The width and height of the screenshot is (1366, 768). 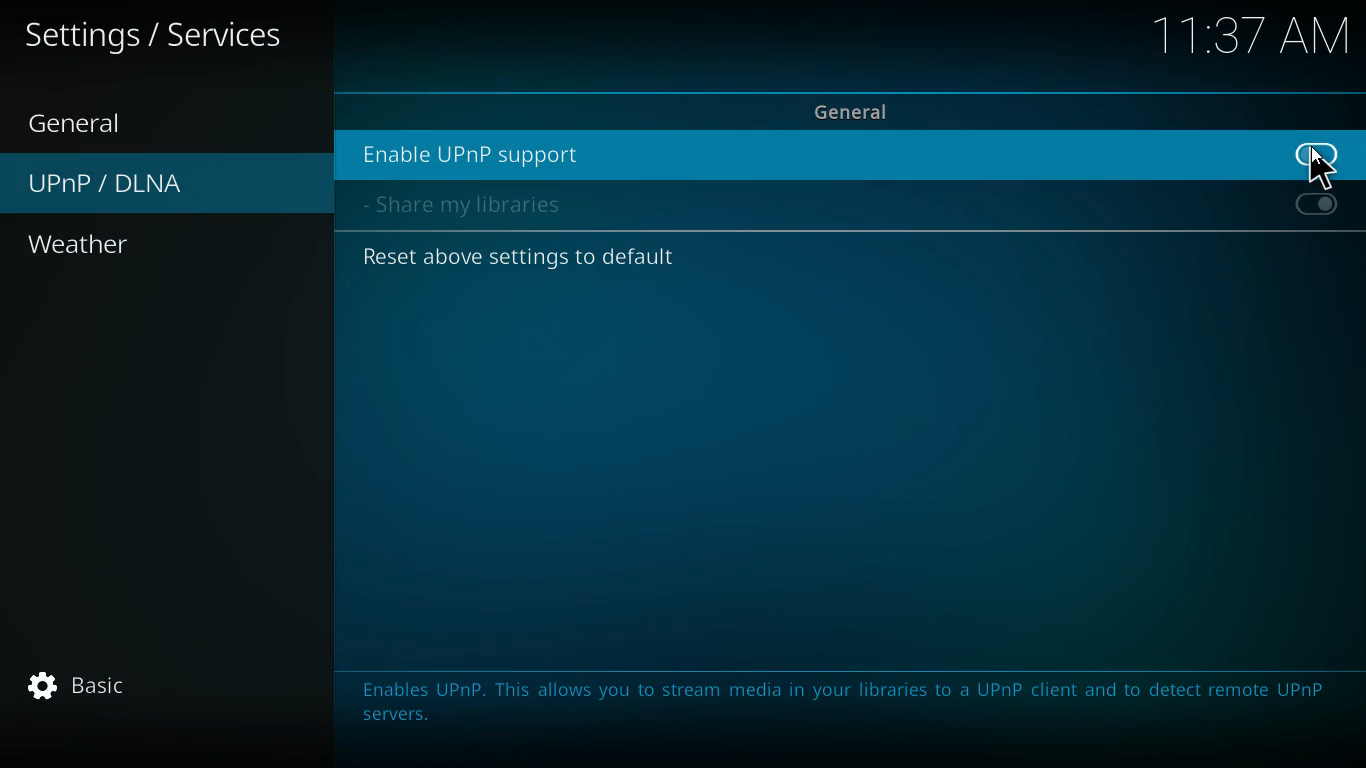 I want to click on upnp / dlna, so click(x=164, y=185).